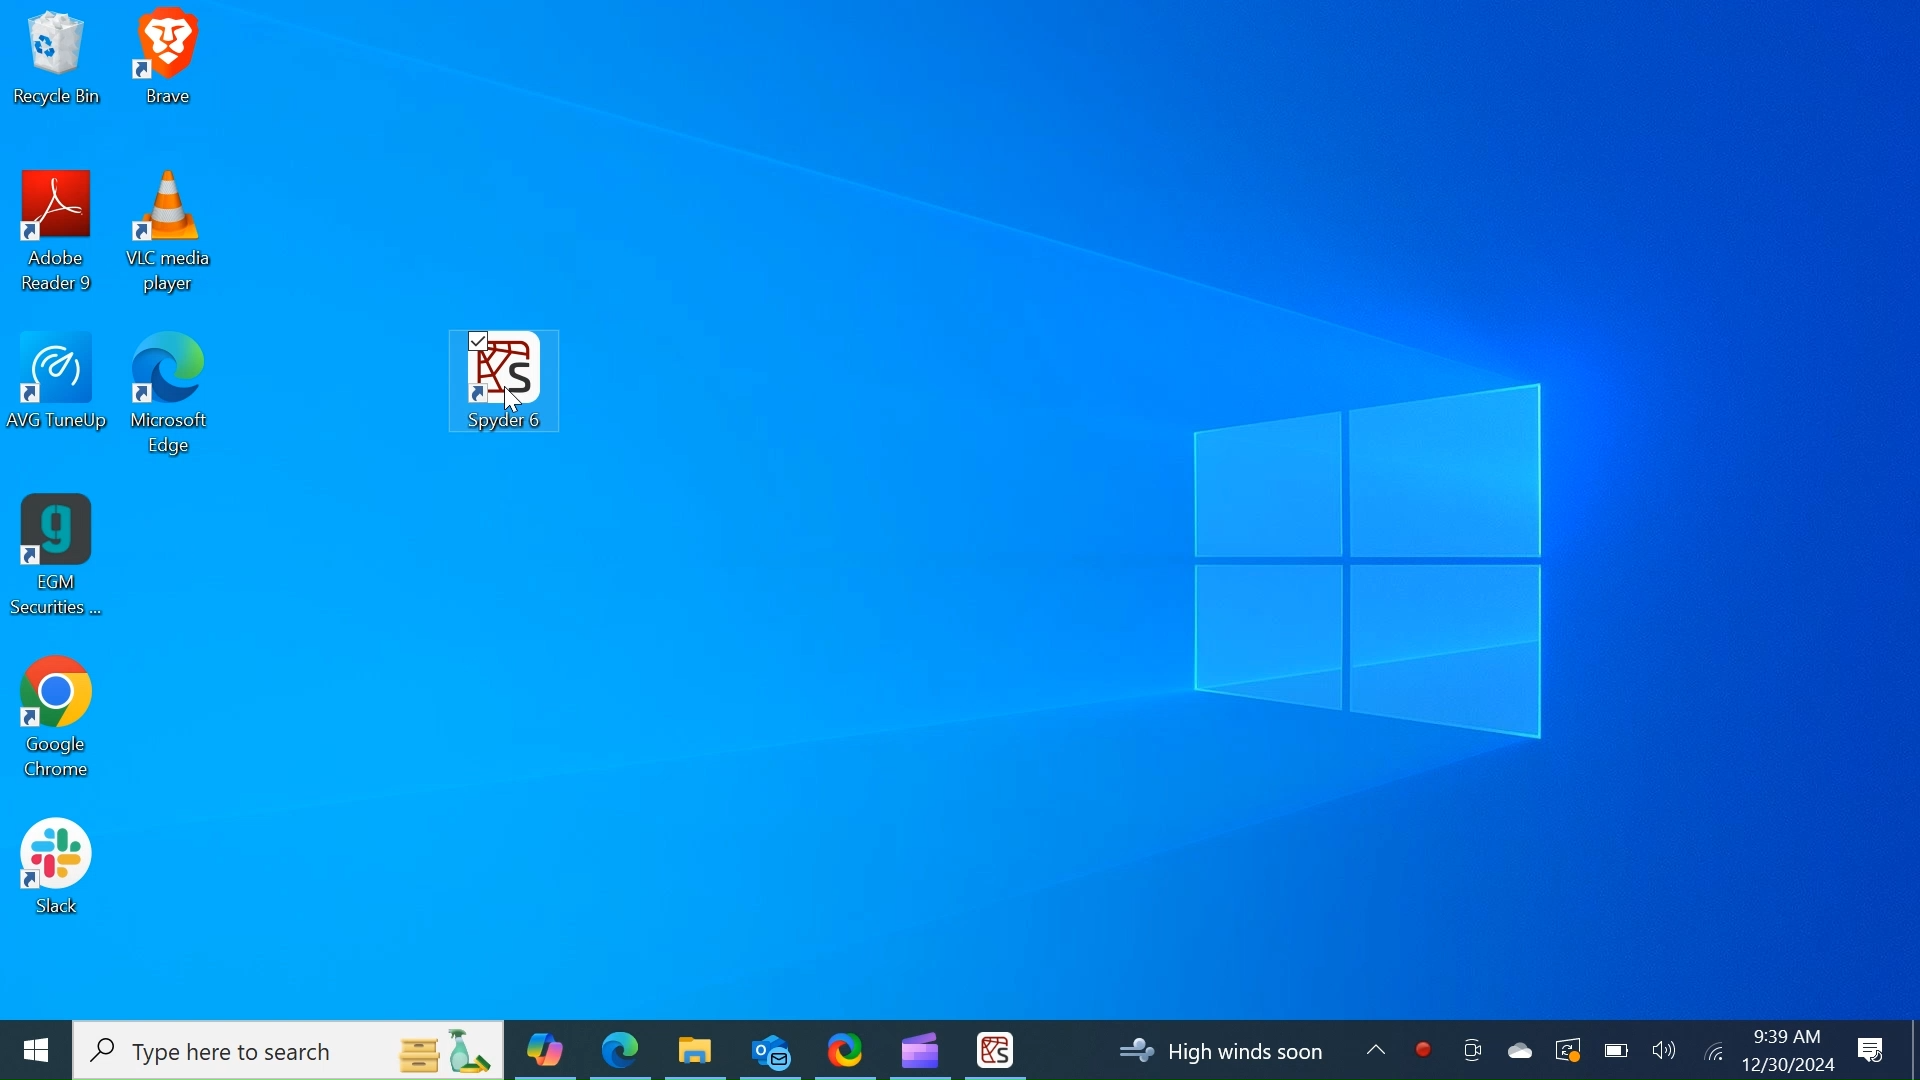 Image resolution: width=1920 pixels, height=1080 pixels. I want to click on start, so click(34, 1050).